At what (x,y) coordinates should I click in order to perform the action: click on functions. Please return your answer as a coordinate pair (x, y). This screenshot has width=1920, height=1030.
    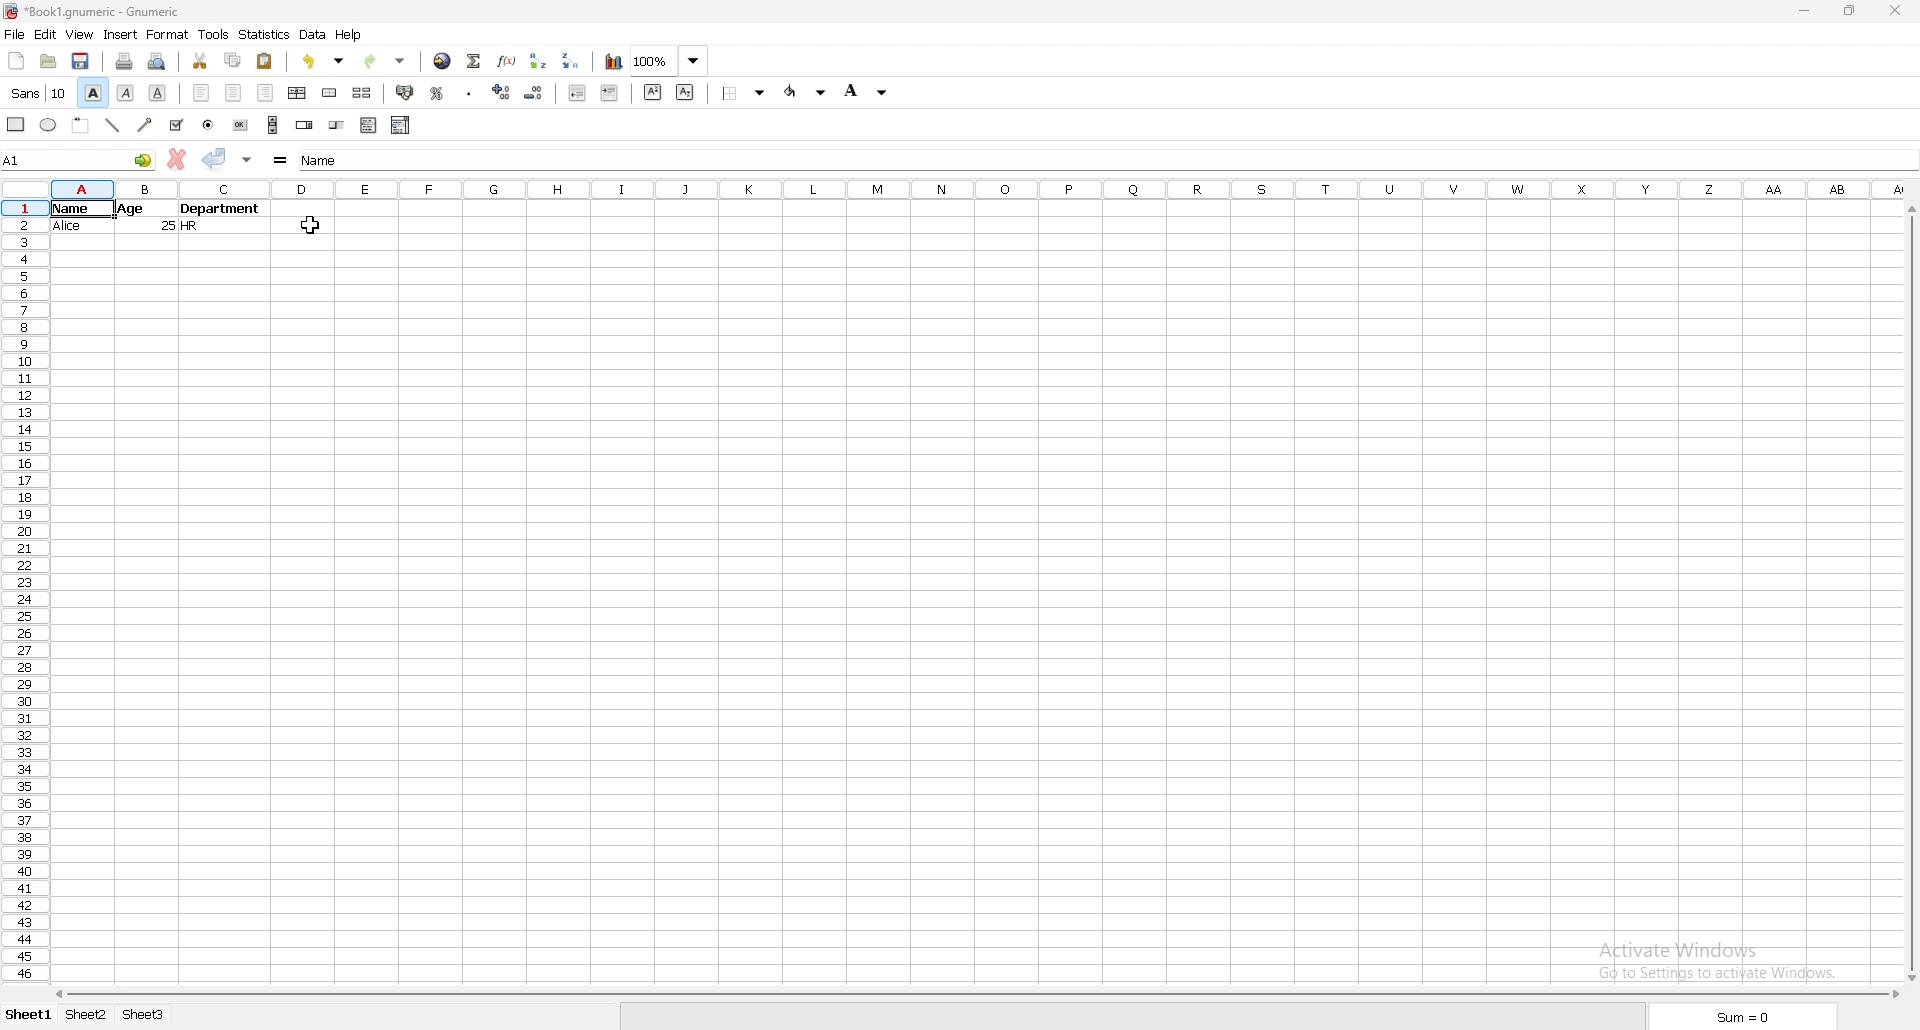
    Looking at the image, I should click on (506, 60).